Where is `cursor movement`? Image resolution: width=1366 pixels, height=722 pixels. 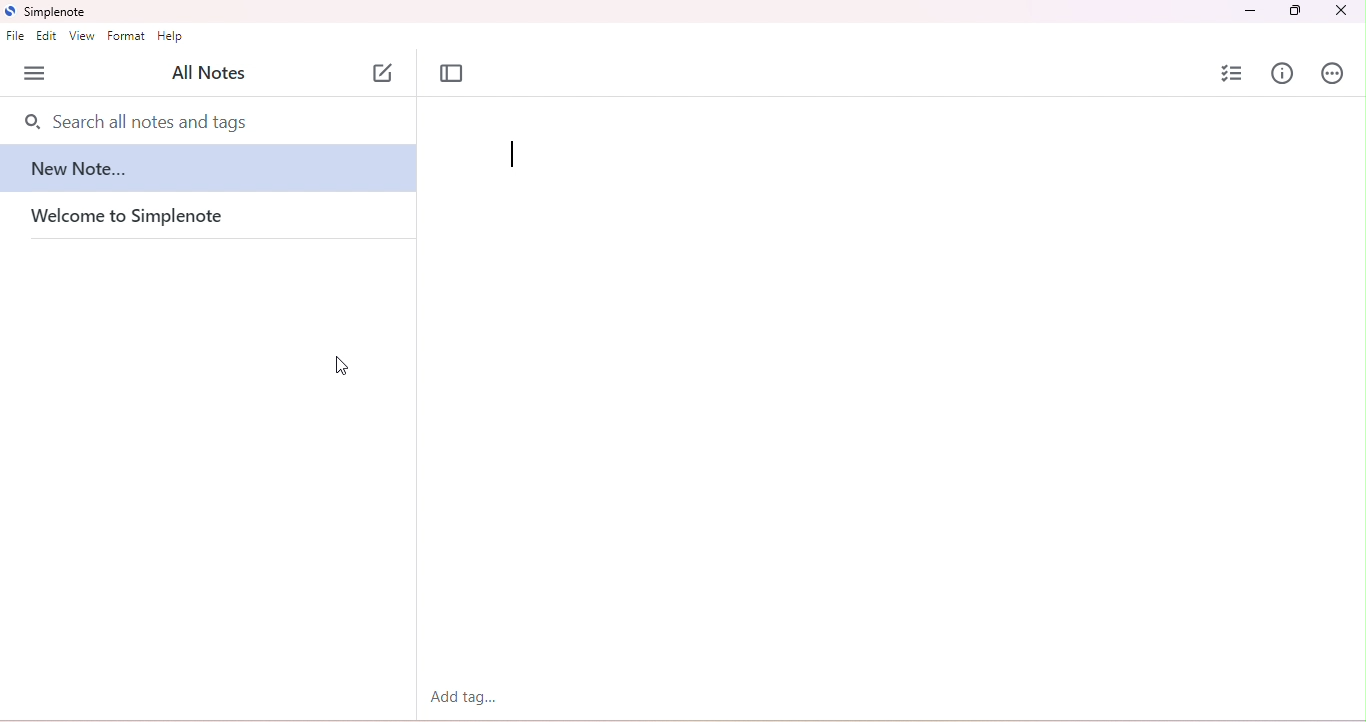 cursor movement is located at coordinates (341, 365).